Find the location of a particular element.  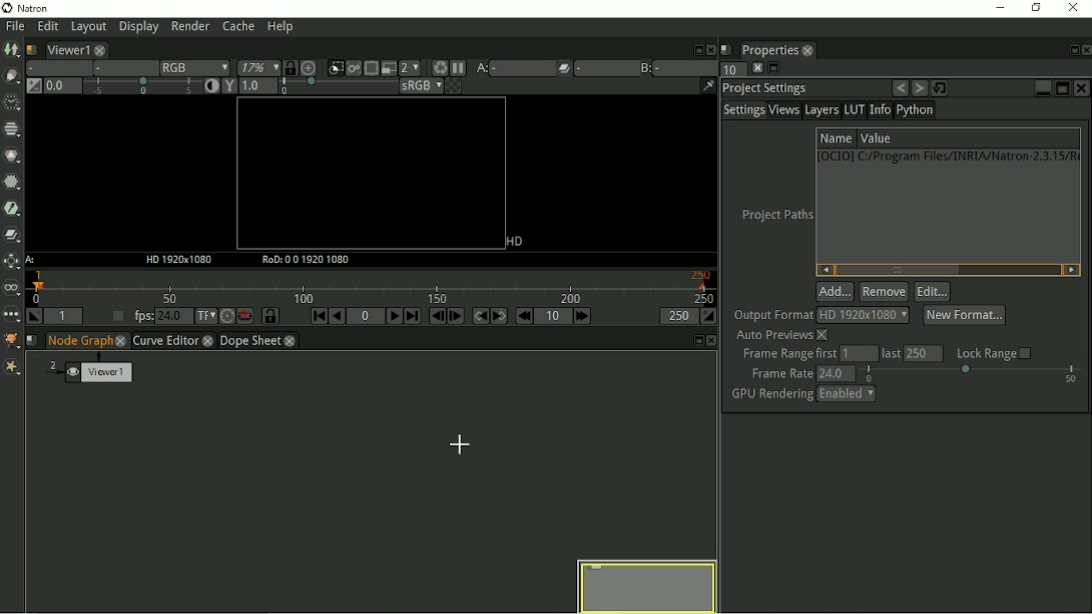

First frame is located at coordinates (311, 317).